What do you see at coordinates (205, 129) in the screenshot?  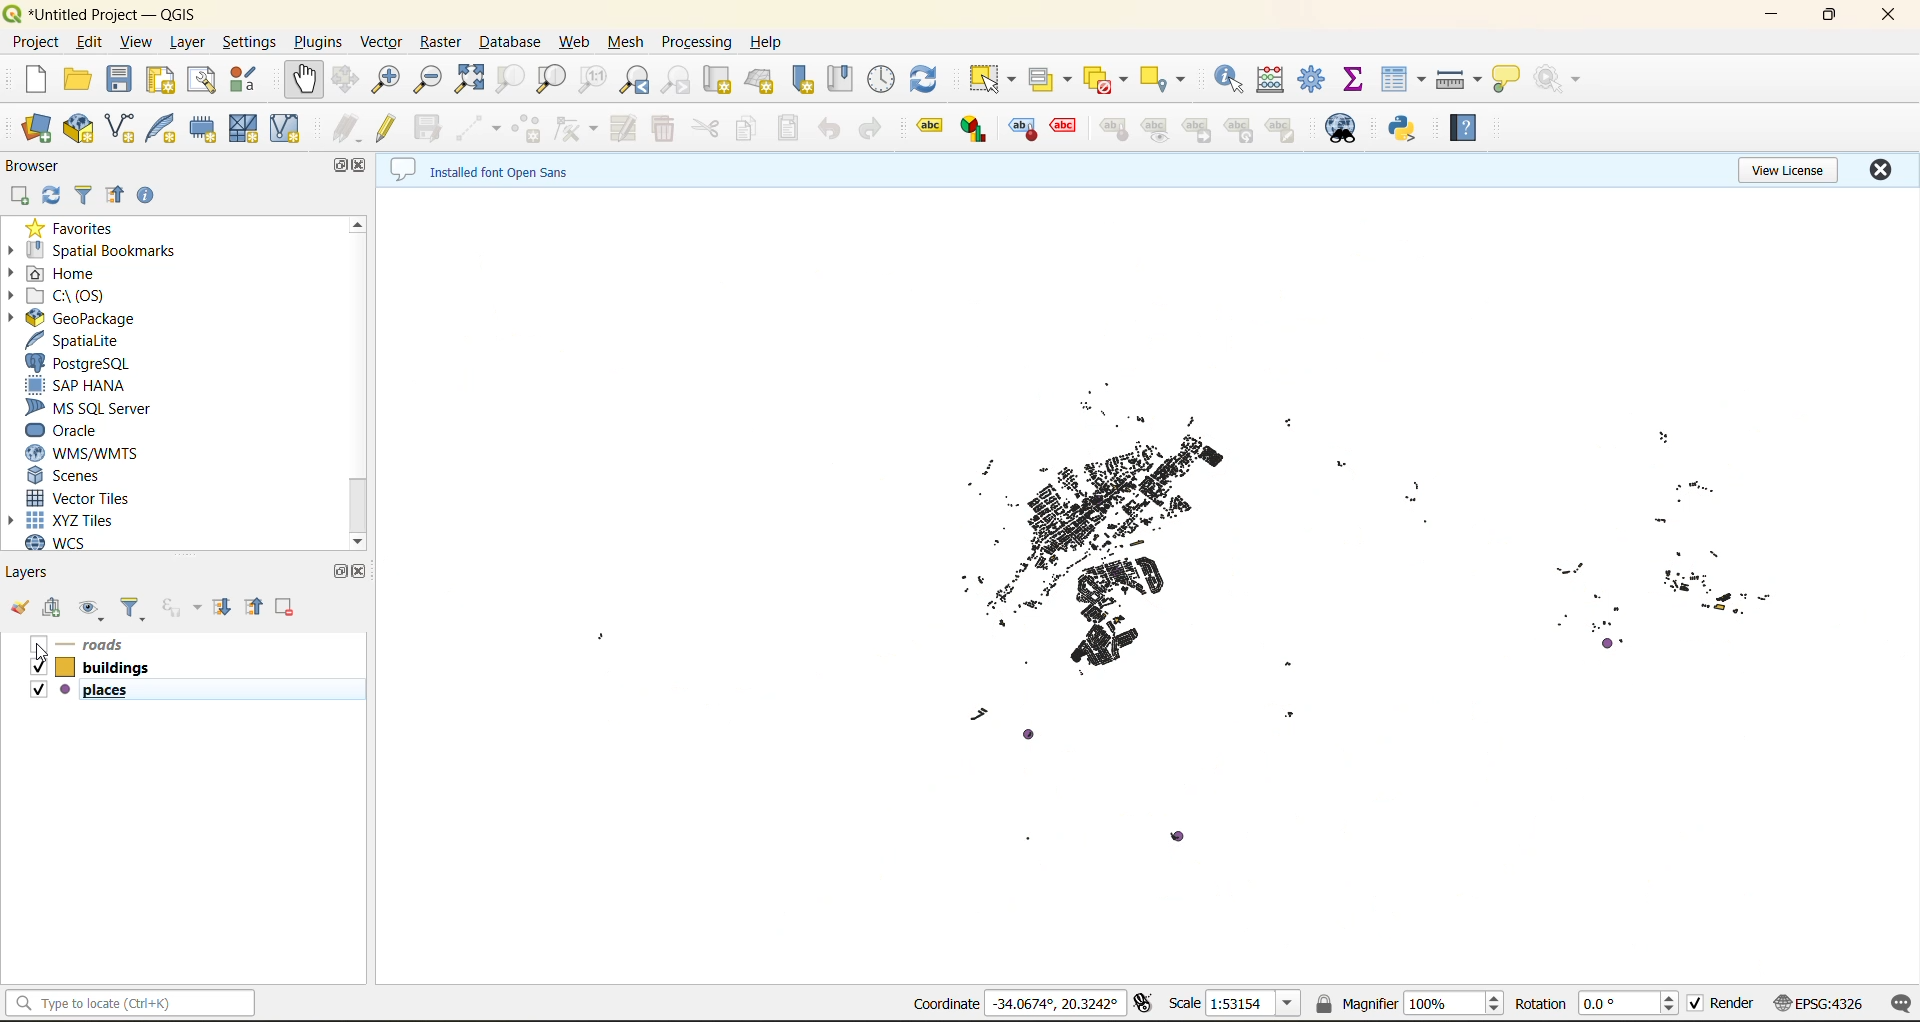 I see `temporary scratch layer` at bounding box center [205, 129].